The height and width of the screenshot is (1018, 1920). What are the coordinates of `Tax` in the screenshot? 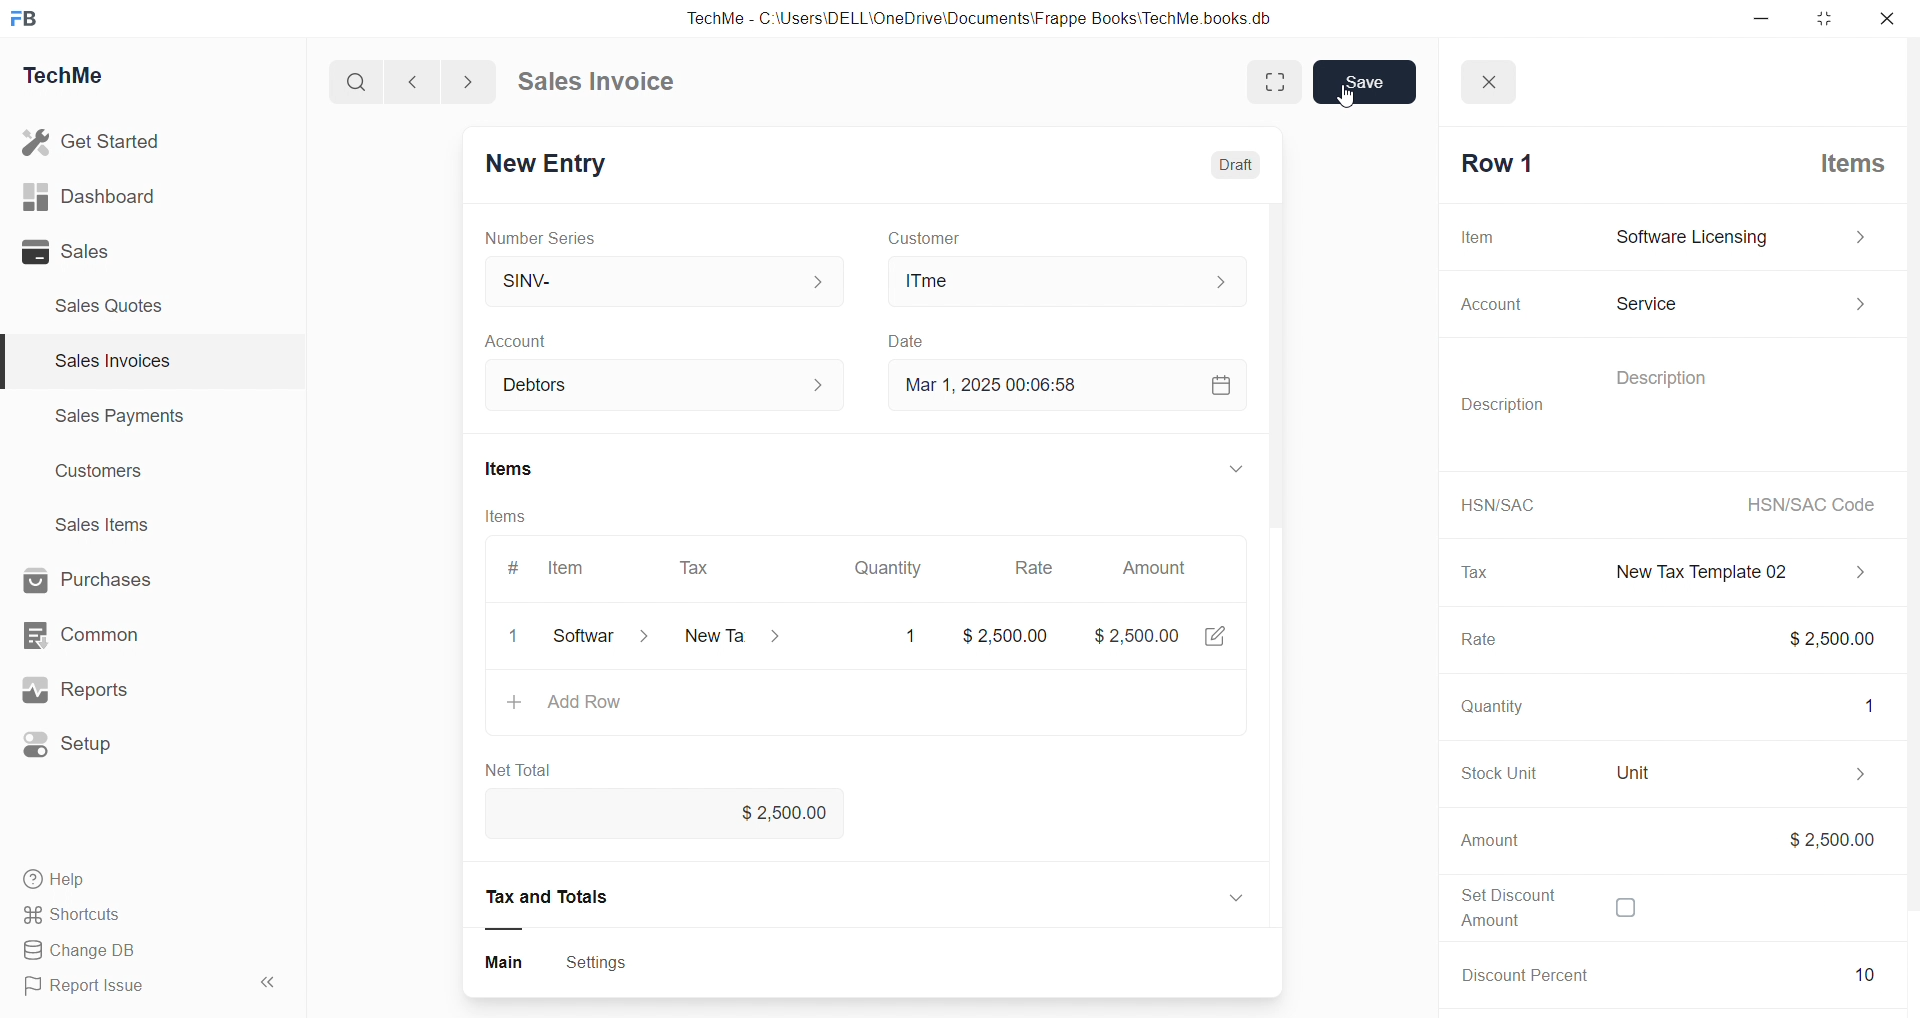 It's located at (697, 564).